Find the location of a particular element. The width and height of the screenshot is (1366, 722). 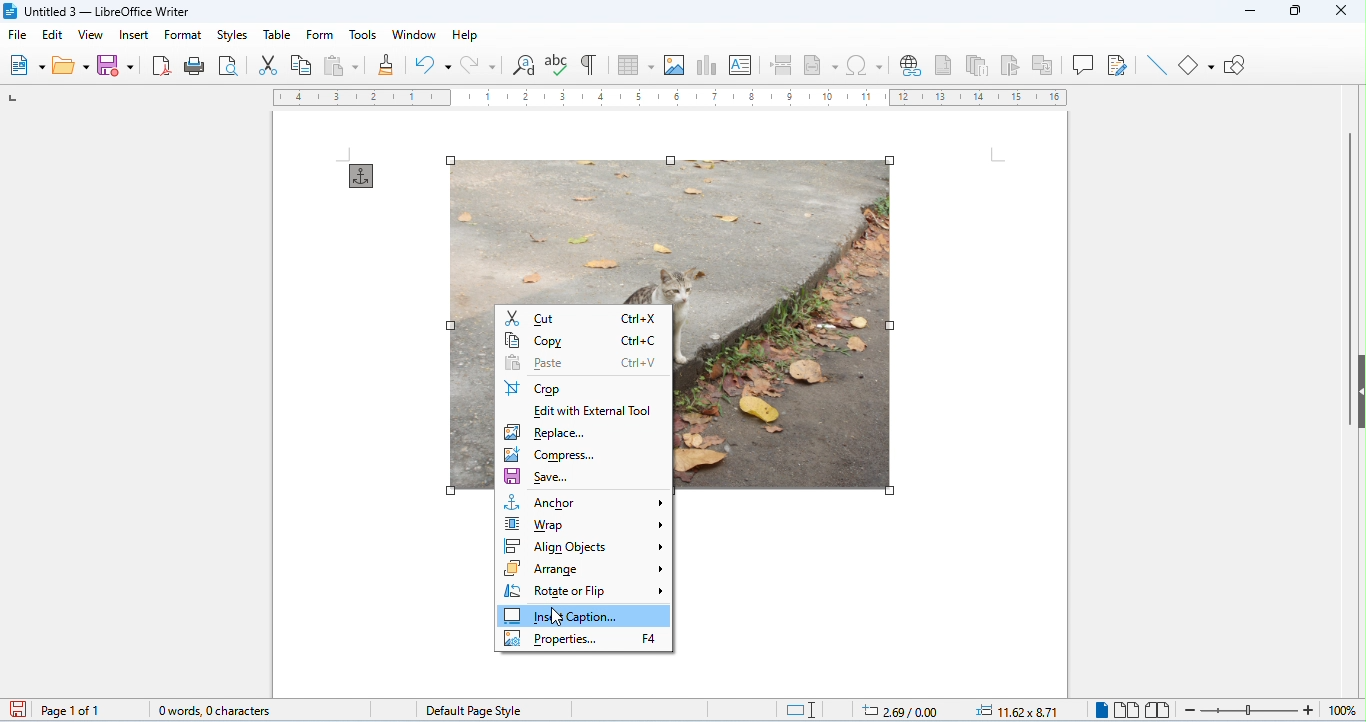

maximize is located at coordinates (1293, 12).